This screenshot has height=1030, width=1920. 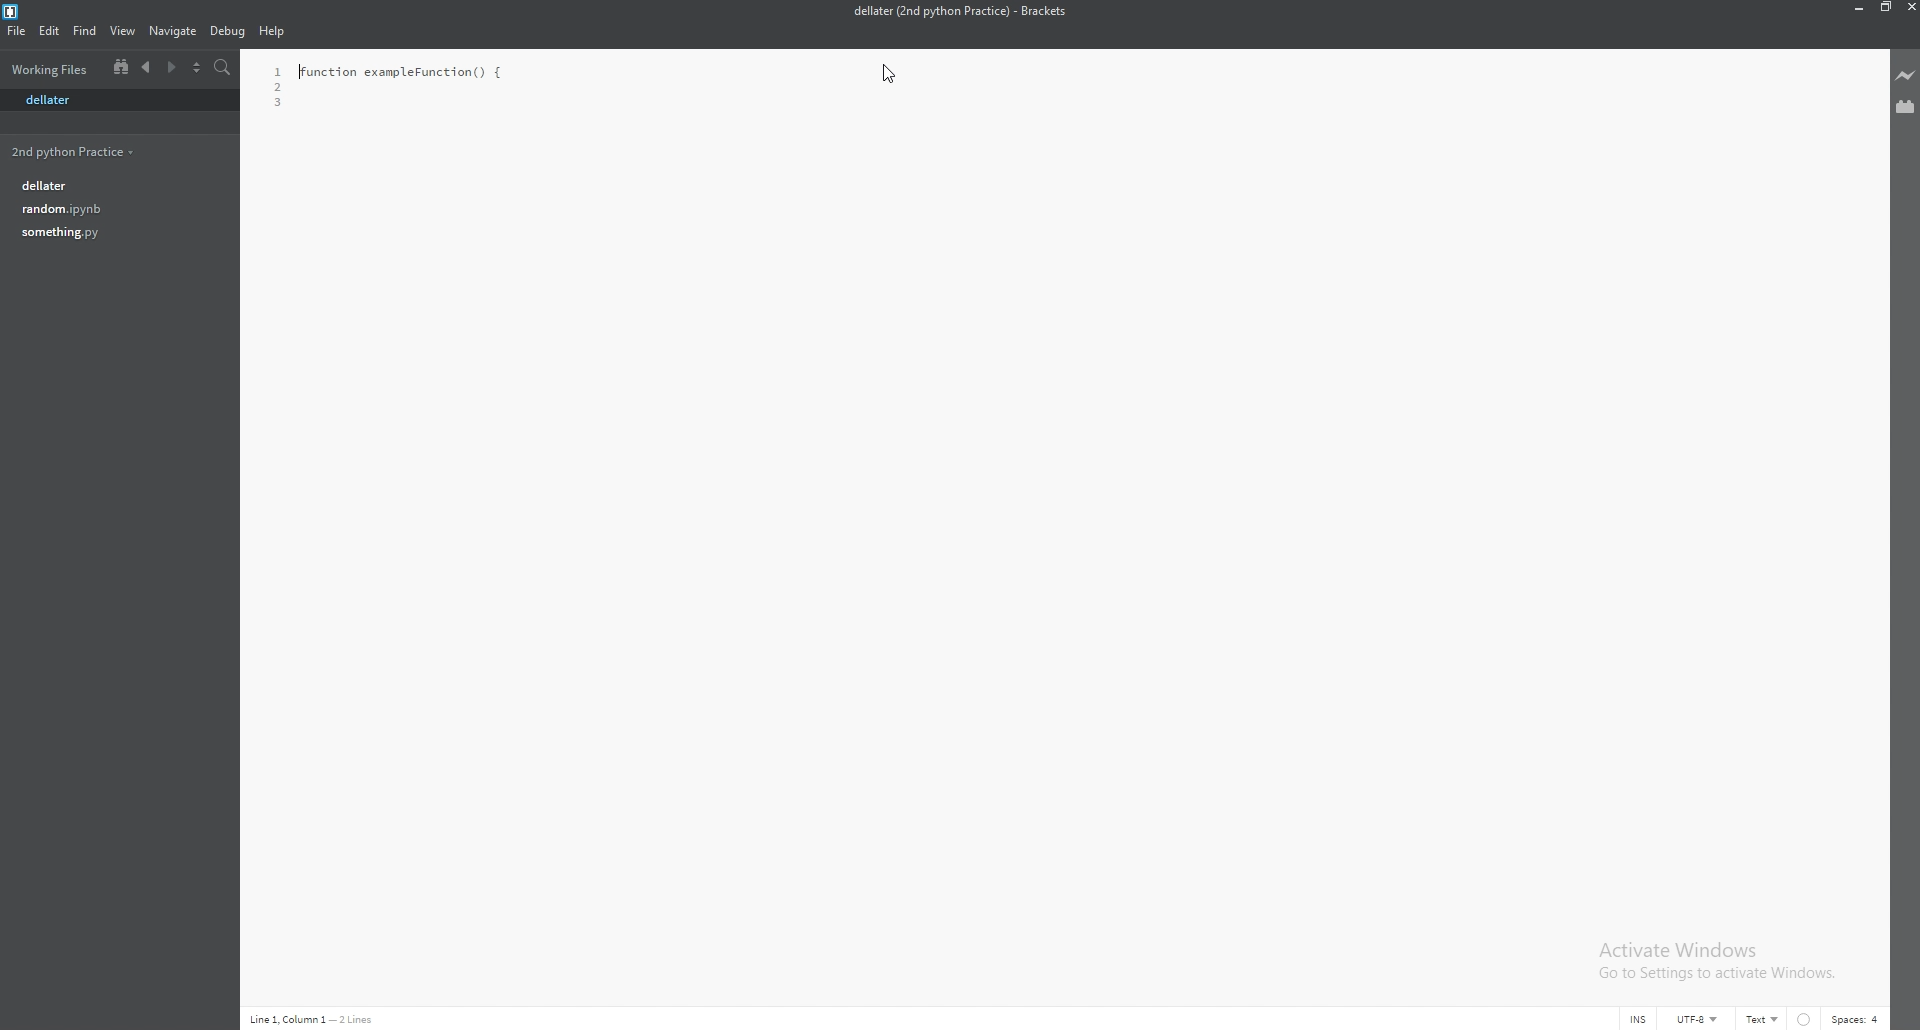 I want to click on bracket logo, so click(x=15, y=12).